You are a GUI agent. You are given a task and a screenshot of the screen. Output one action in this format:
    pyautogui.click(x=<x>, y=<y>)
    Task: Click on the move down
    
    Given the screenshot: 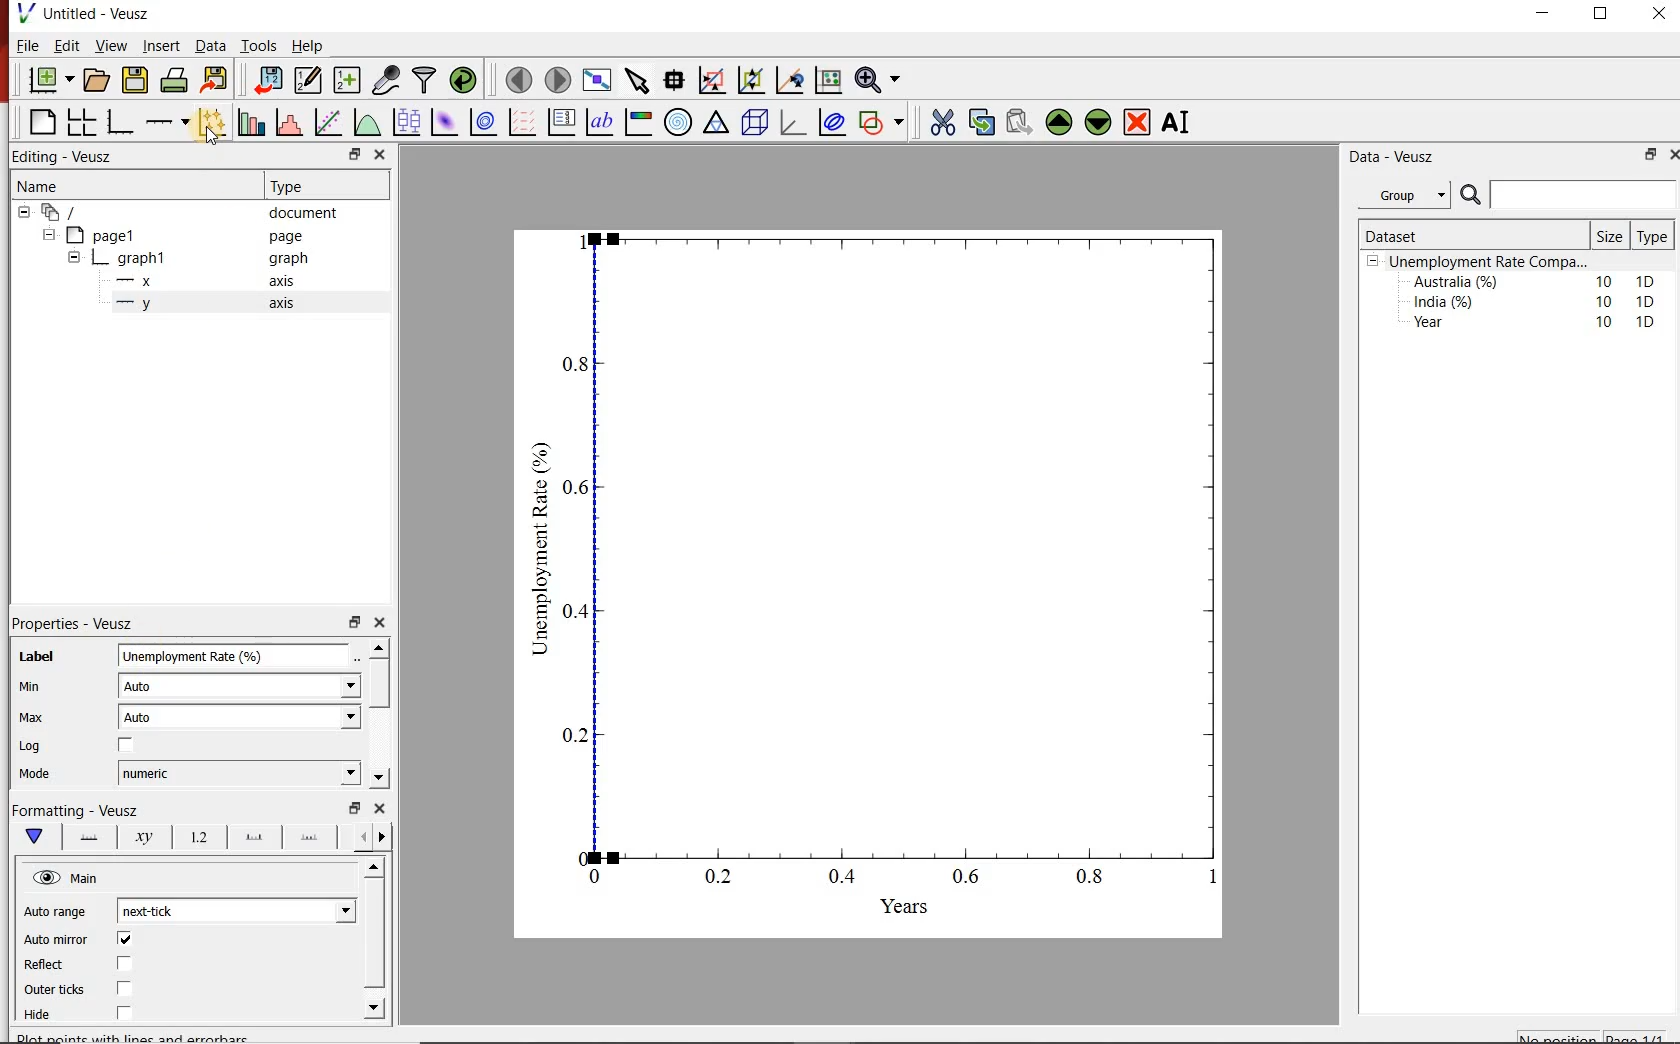 What is the action you would take?
    pyautogui.click(x=374, y=1008)
    